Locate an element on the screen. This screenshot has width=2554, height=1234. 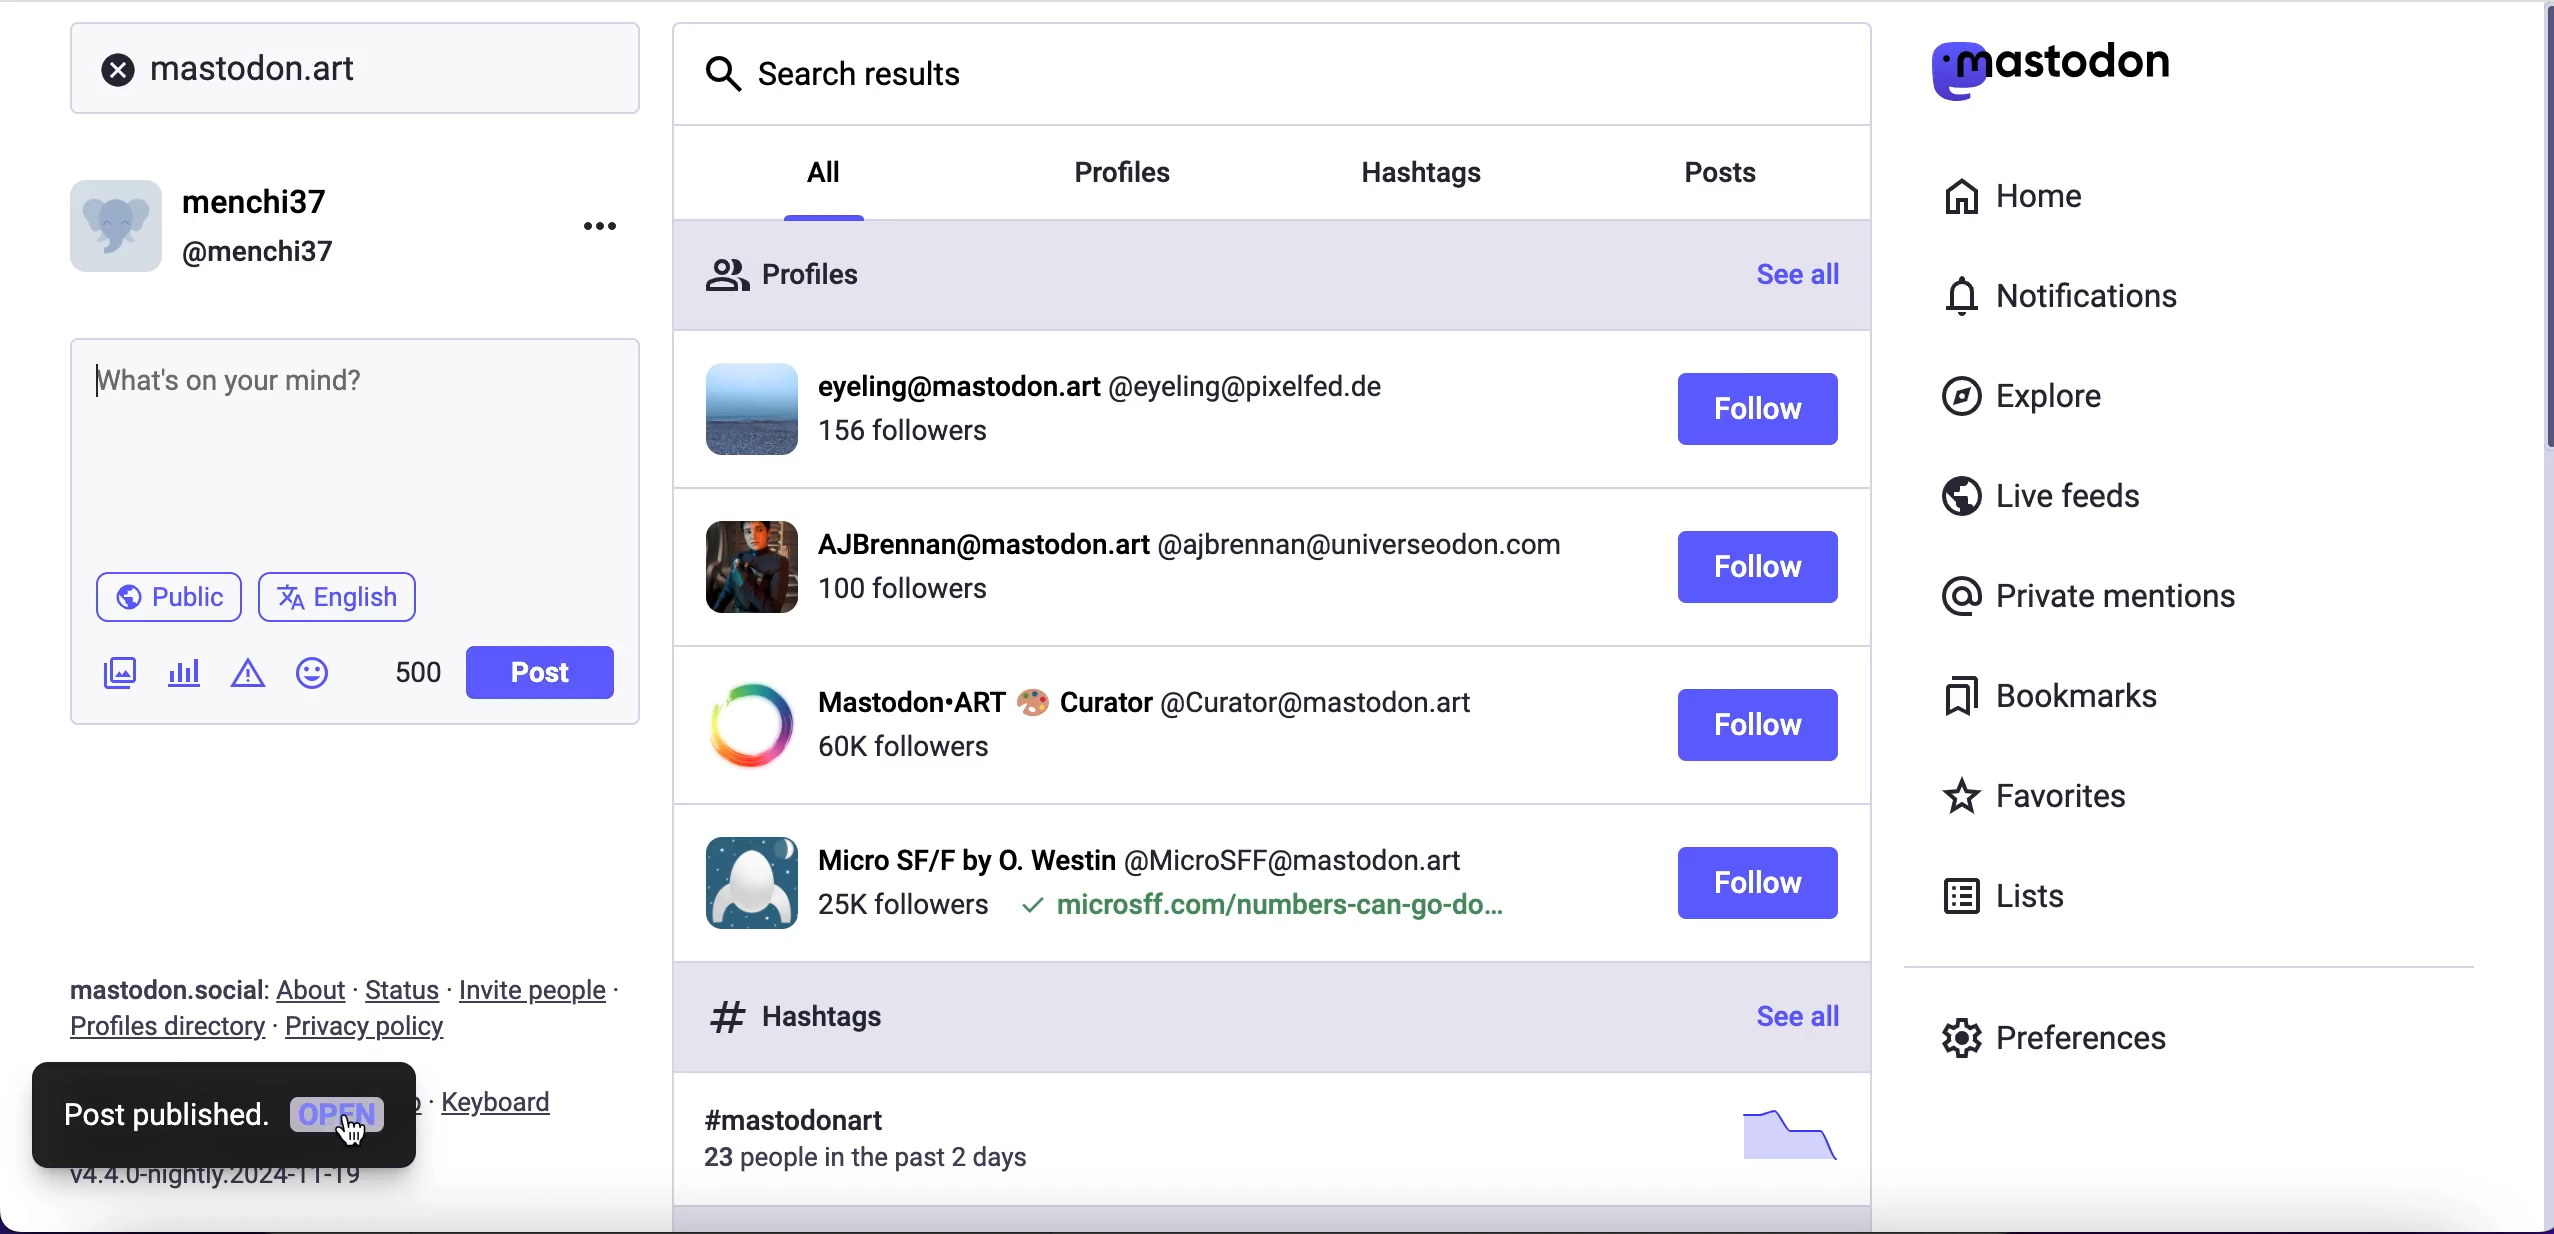
emoji is located at coordinates (326, 679).